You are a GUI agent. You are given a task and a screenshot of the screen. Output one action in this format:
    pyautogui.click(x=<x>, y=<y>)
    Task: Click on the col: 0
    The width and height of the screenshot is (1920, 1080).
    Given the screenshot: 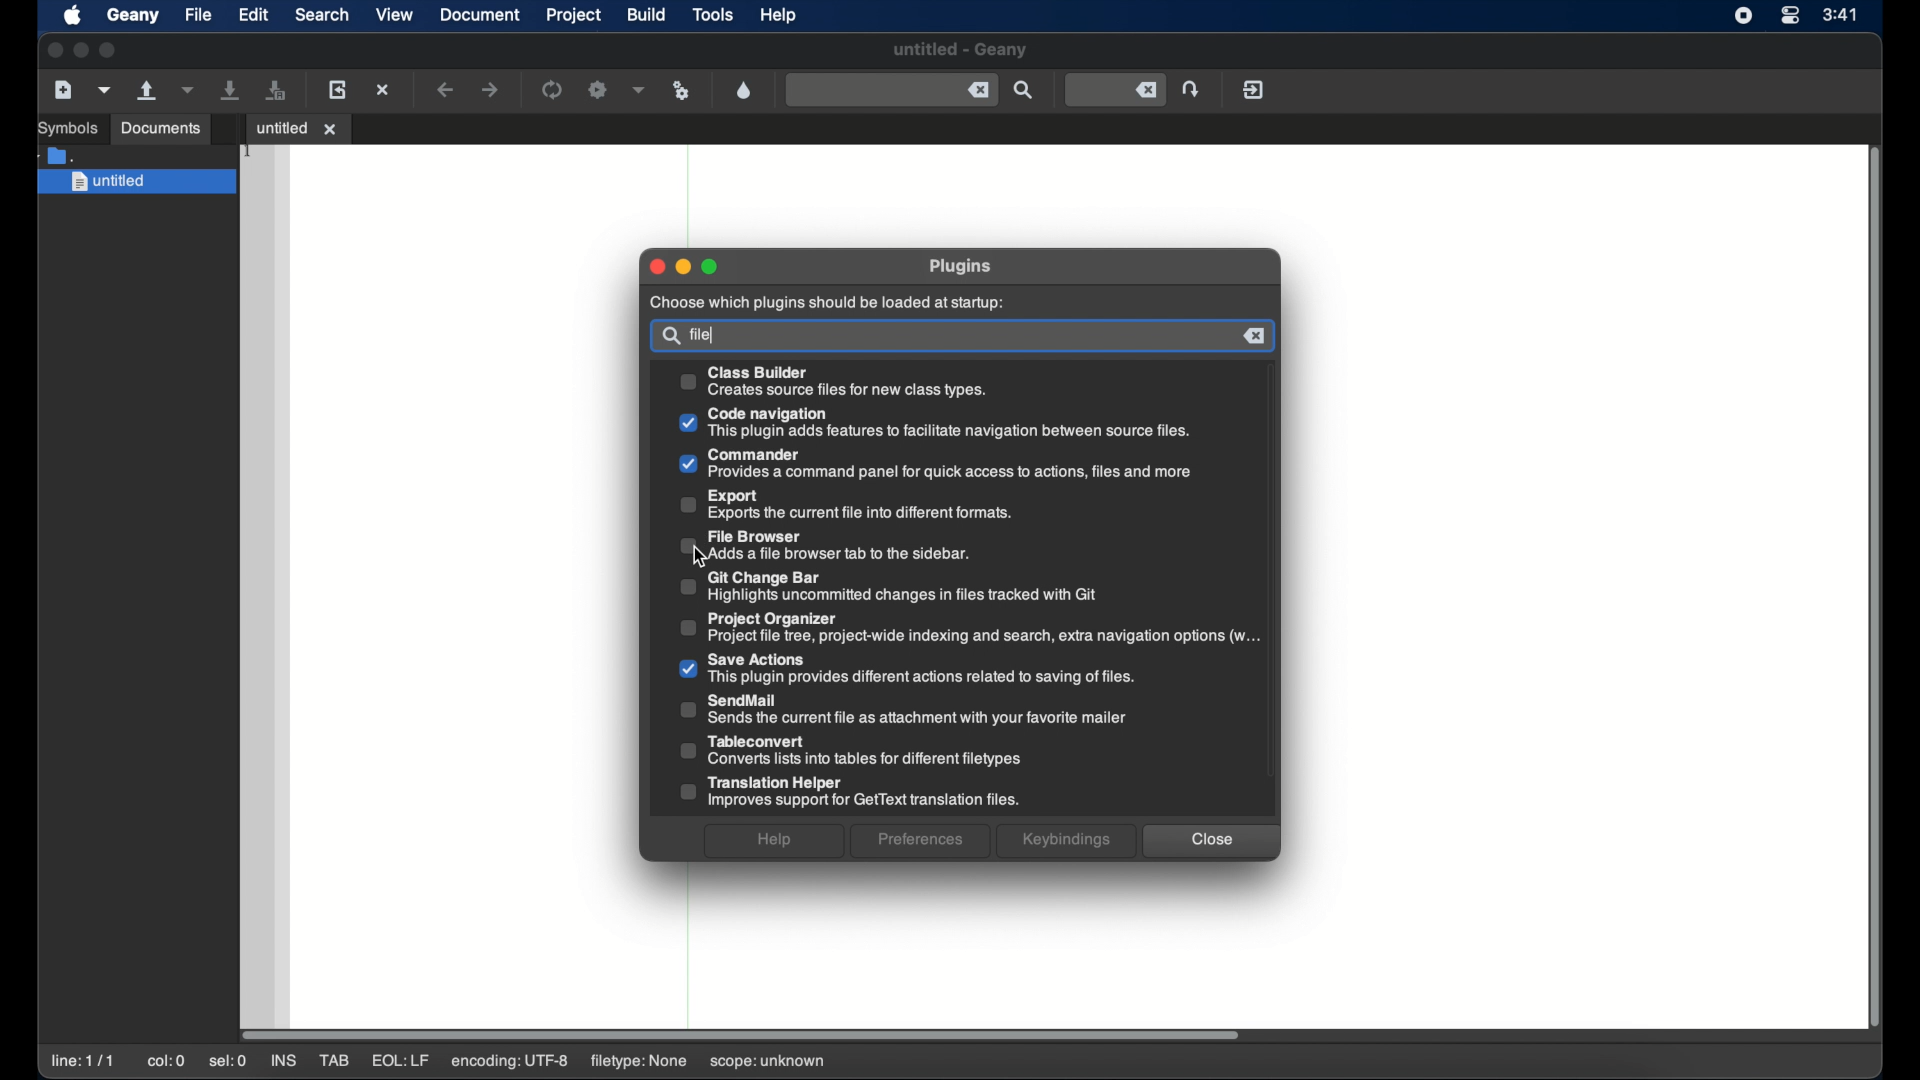 What is the action you would take?
    pyautogui.click(x=166, y=1061)
    